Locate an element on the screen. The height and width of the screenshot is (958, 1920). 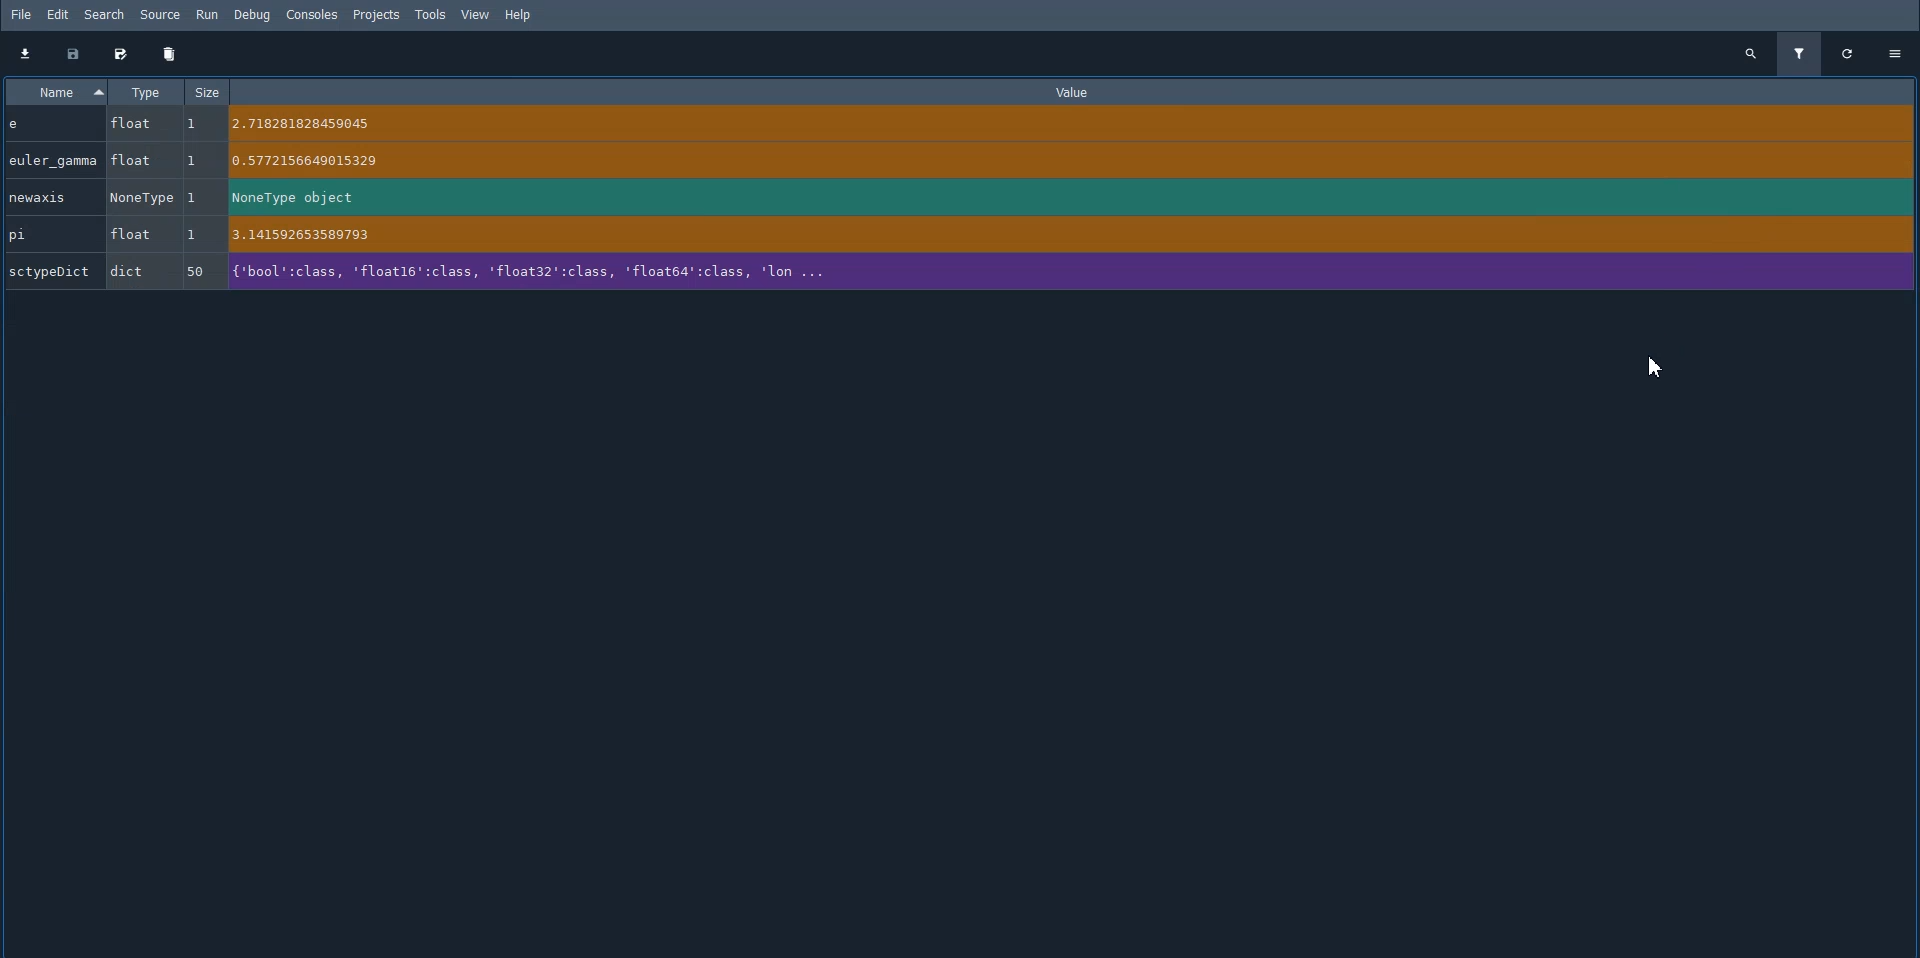
Name is located at coordinates (53, 91).